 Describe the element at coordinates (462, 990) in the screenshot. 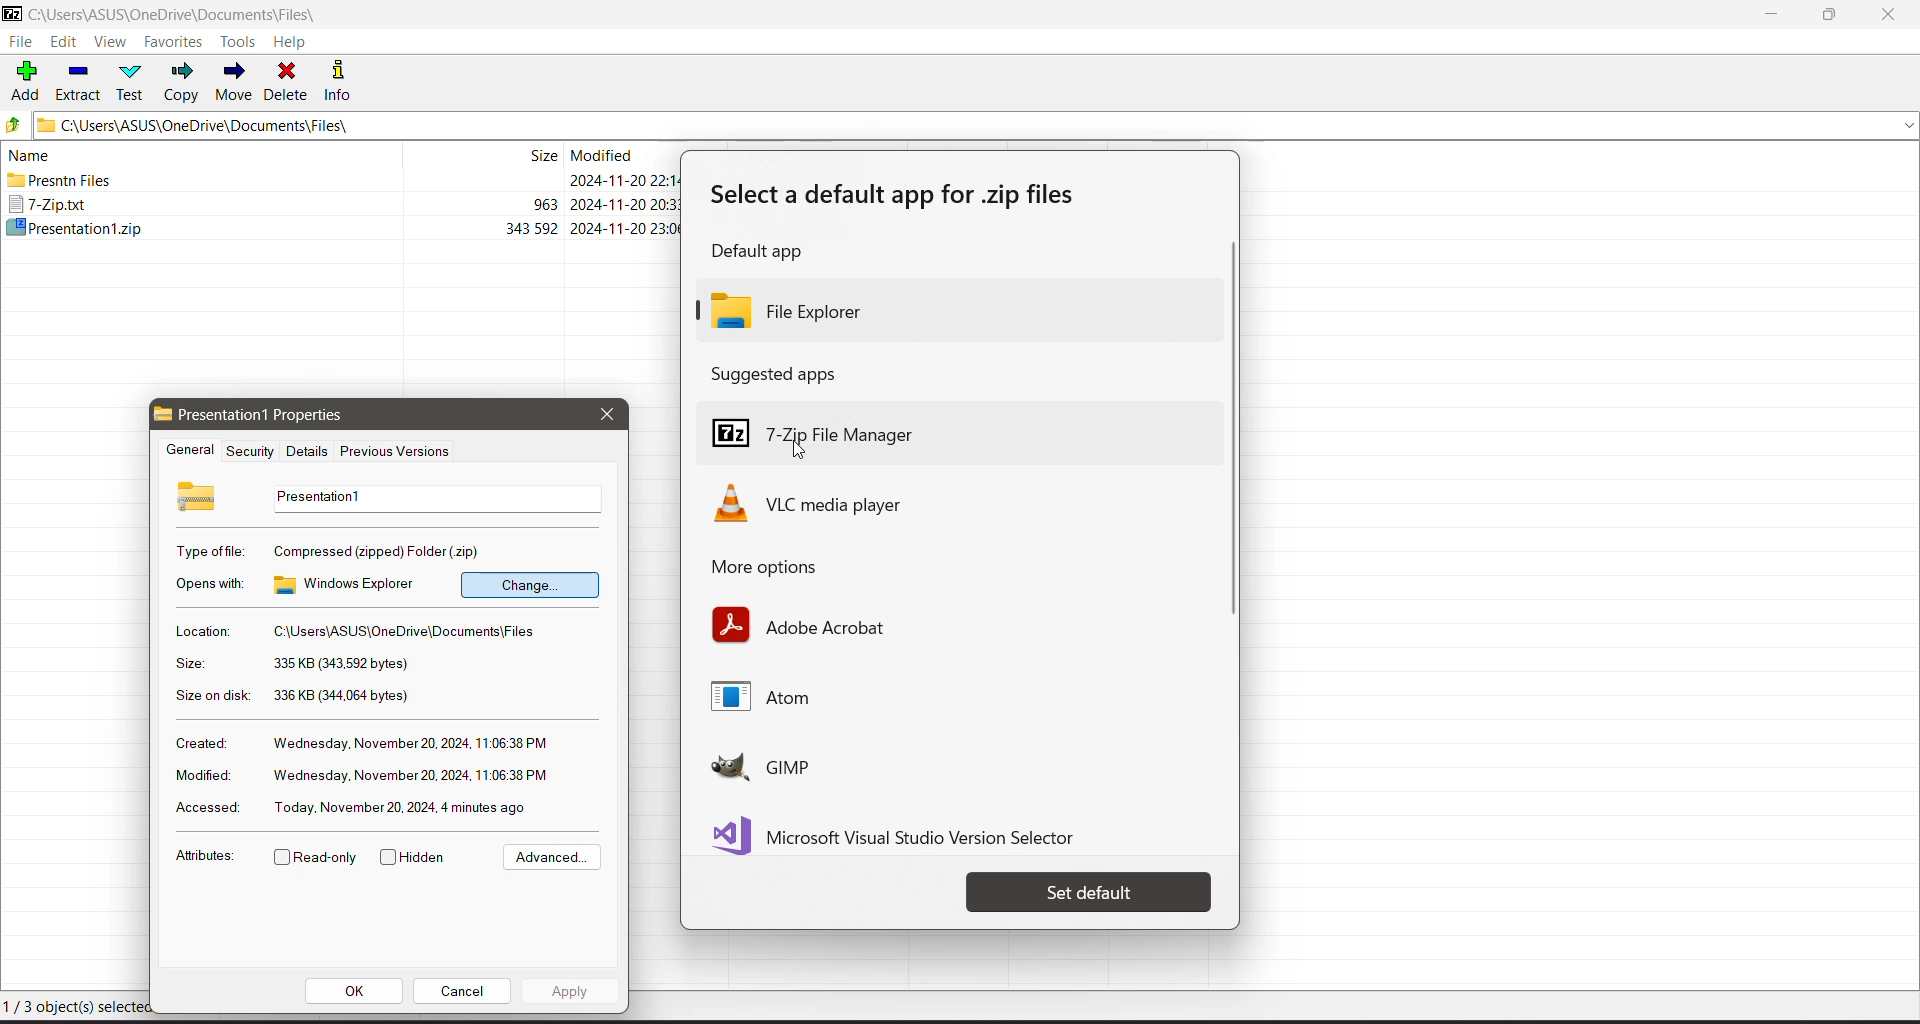

I see `Cancel` at that location.